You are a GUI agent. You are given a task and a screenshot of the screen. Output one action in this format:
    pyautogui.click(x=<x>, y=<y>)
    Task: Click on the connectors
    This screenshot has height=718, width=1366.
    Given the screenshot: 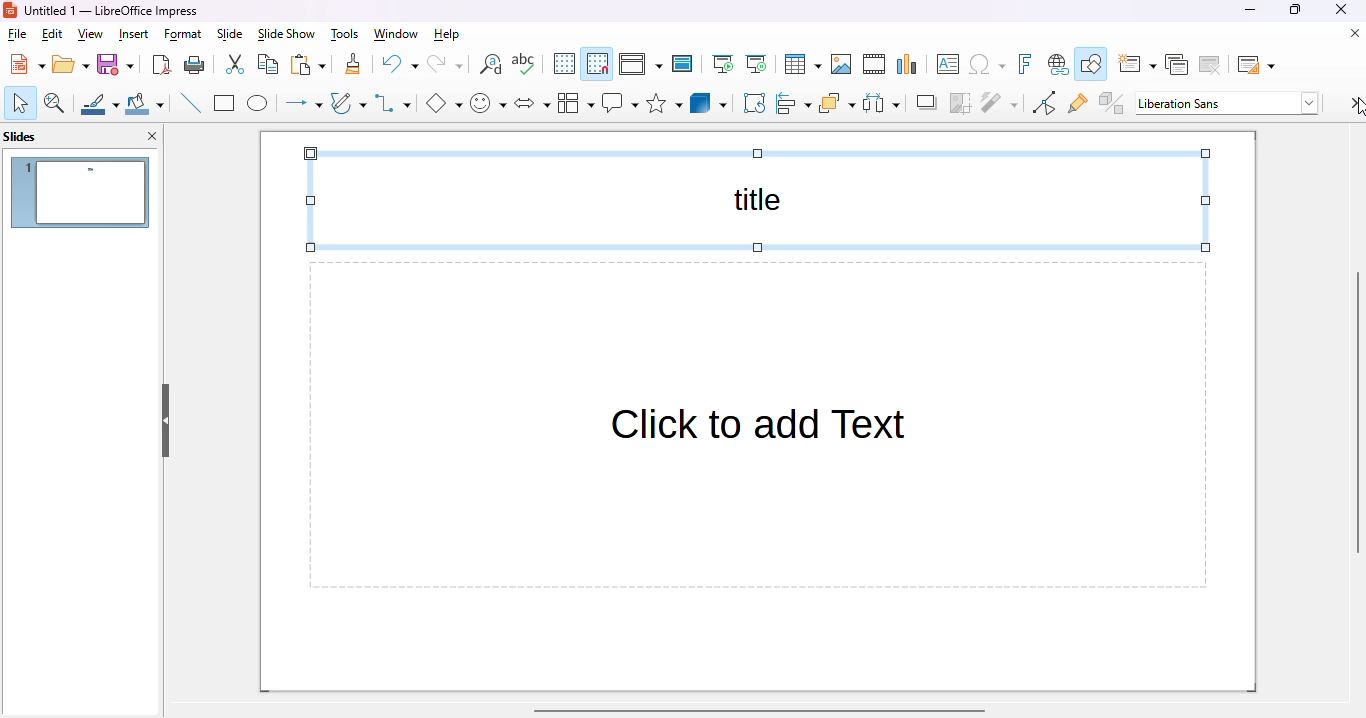 What is the action you would take?
    pyautogui.click(x=393, y=103)
    